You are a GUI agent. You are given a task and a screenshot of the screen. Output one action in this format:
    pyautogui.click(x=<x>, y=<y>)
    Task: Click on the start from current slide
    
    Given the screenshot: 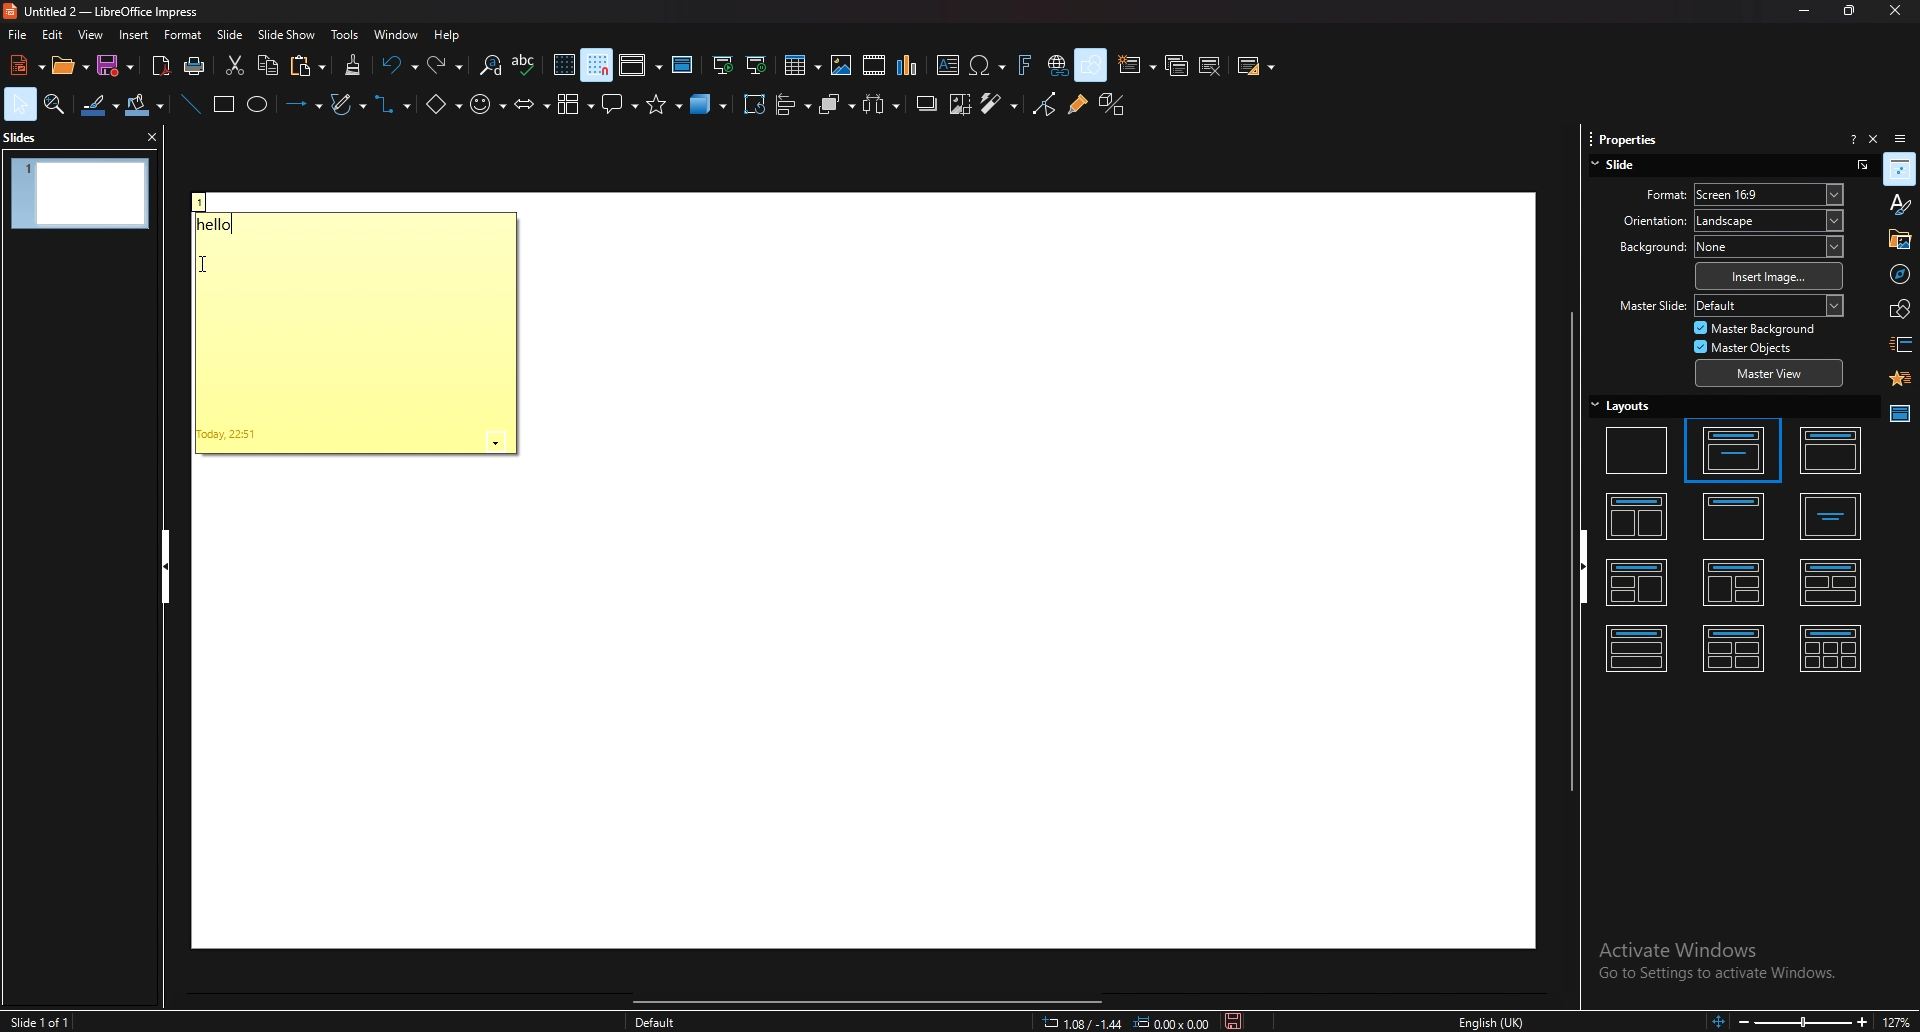 What is the action you would take?
    pyautogui.click(x=756, y=66)
    